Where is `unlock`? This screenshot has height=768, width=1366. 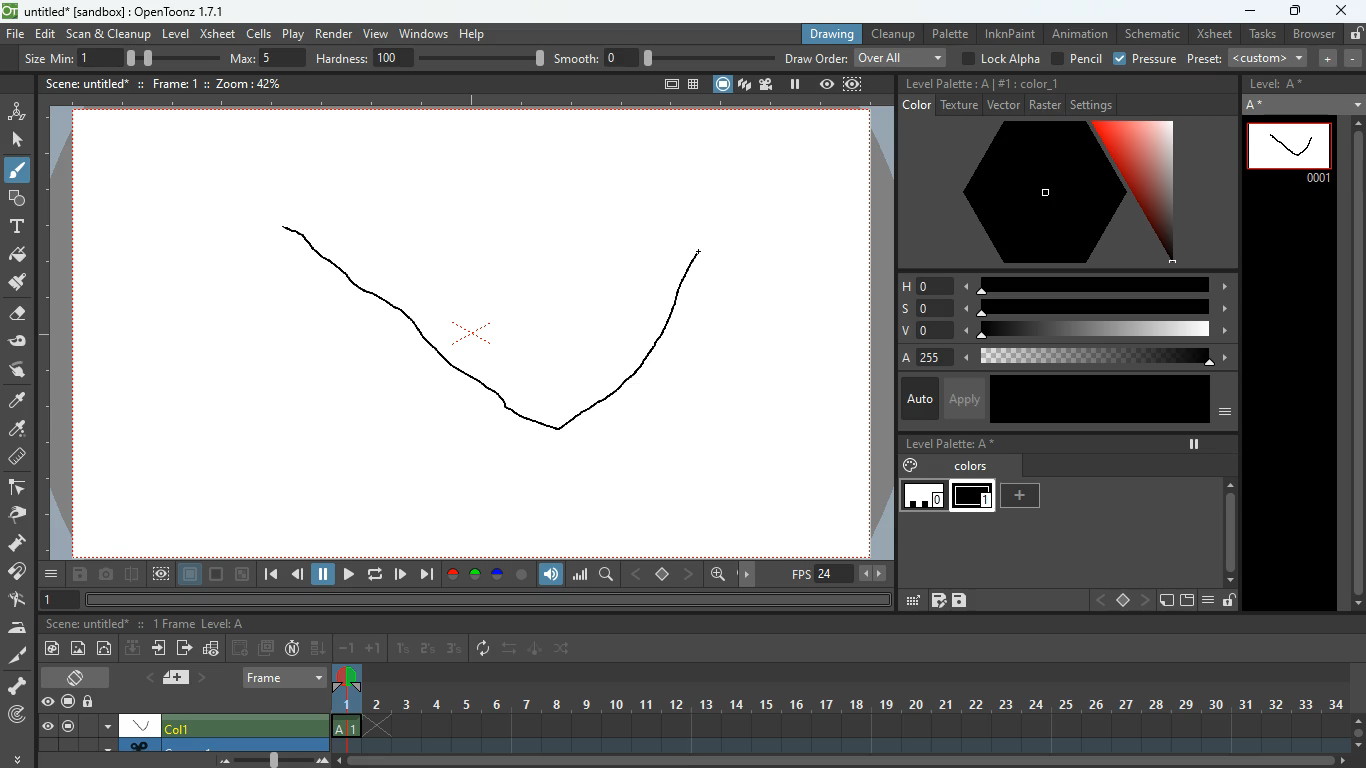
unlock is located at coordinates (90, 703).